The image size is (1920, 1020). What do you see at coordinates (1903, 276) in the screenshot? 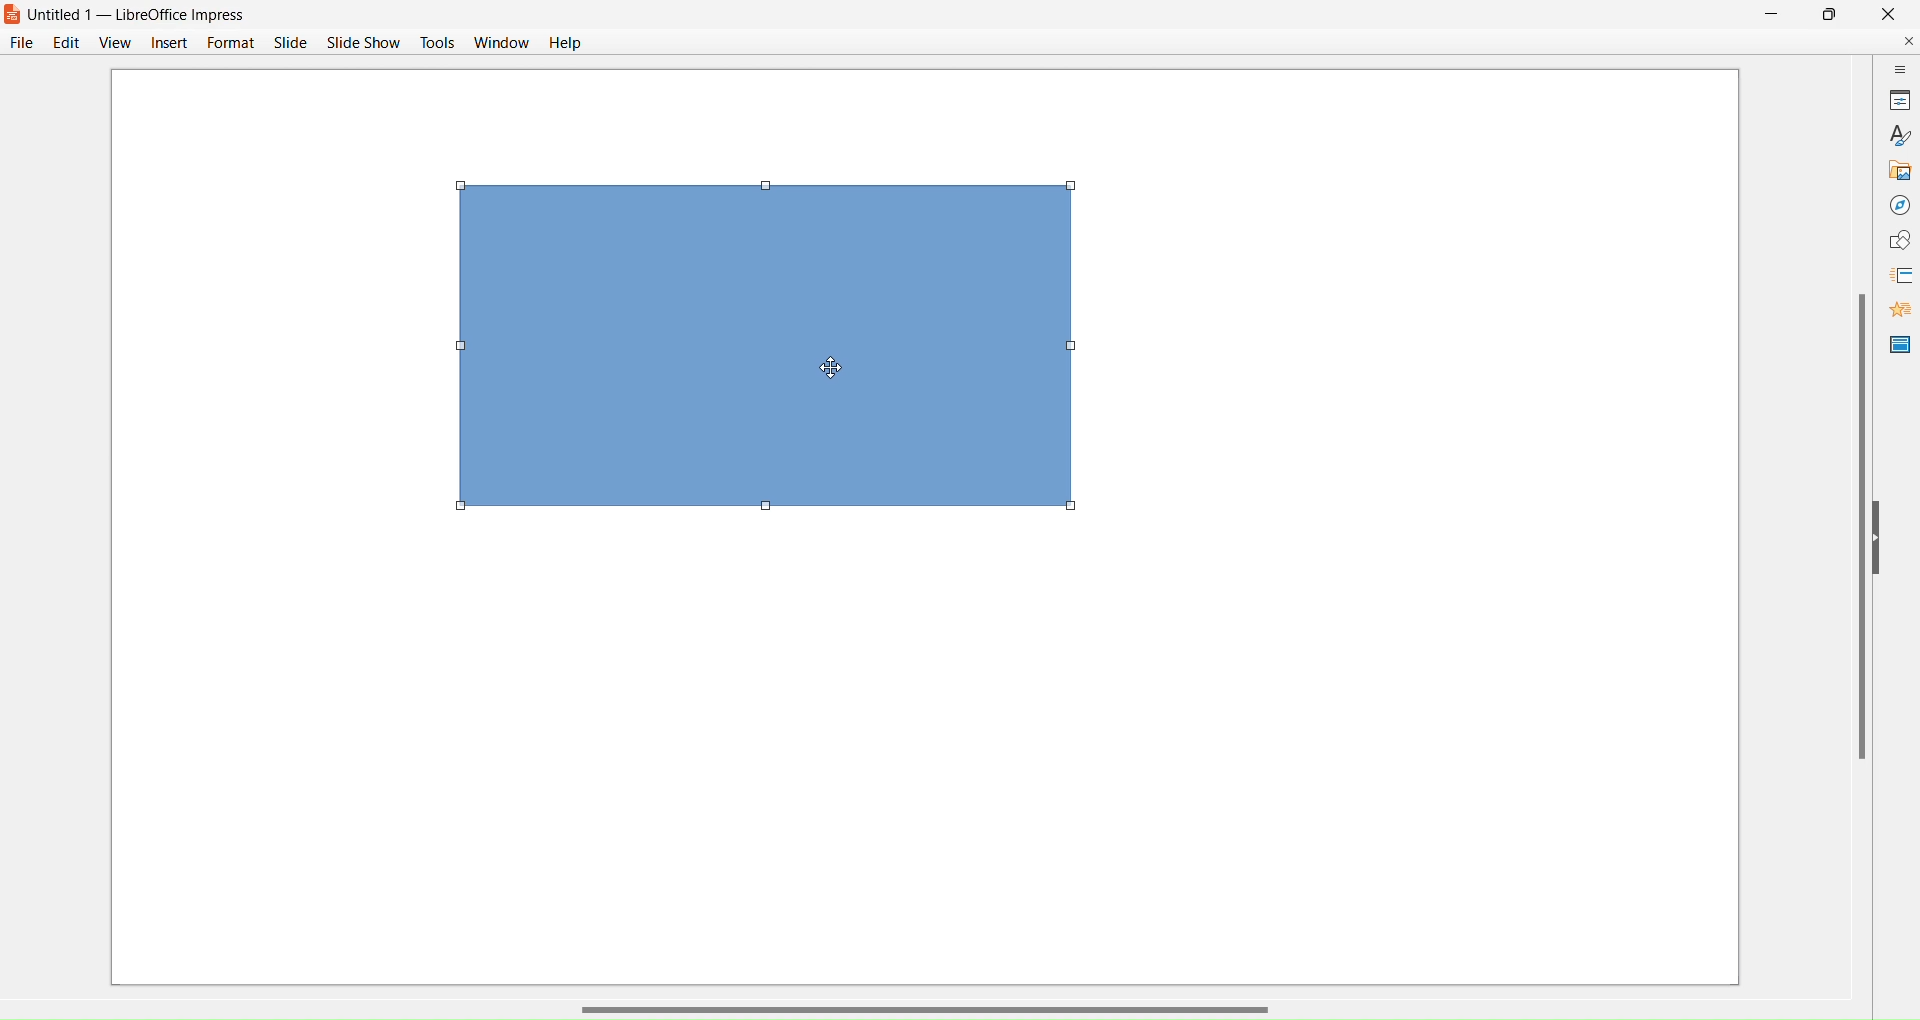
I see `Slide Transitions` at bounding box center [1903, 276].